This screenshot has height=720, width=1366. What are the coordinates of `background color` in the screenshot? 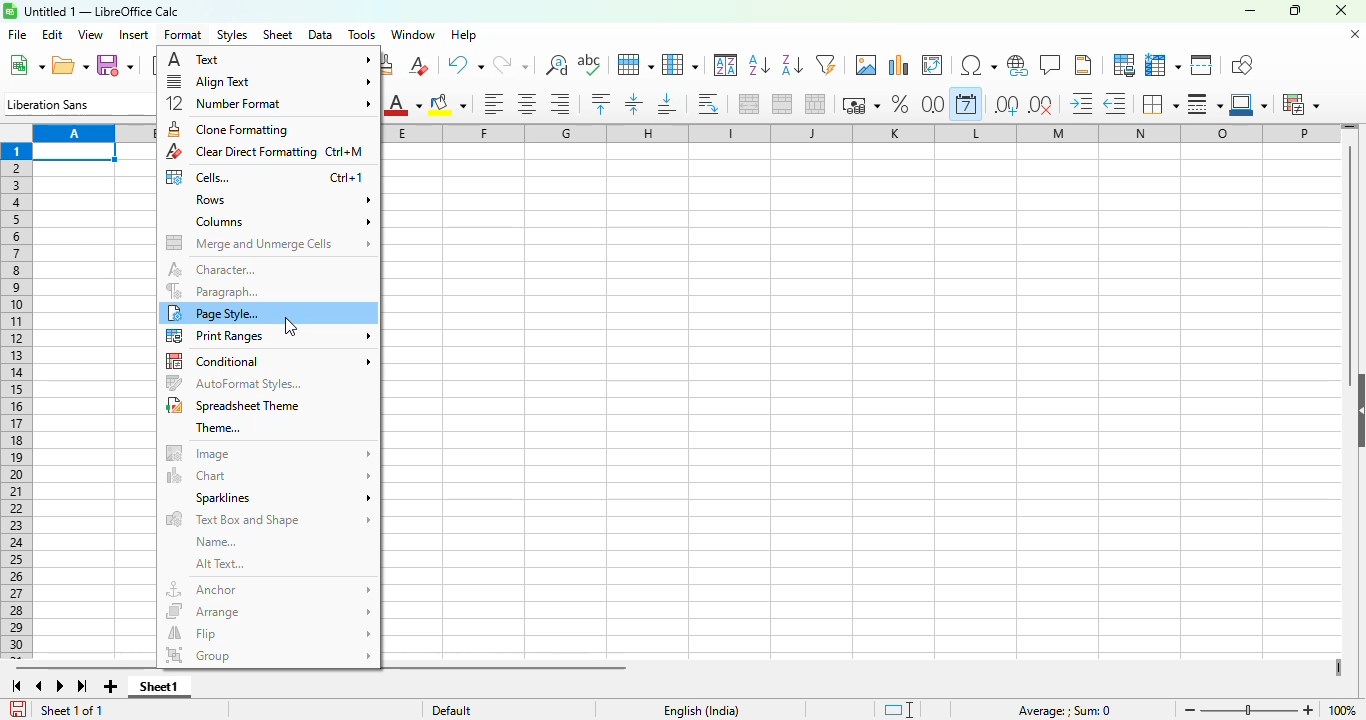 It's located at (448, 105).